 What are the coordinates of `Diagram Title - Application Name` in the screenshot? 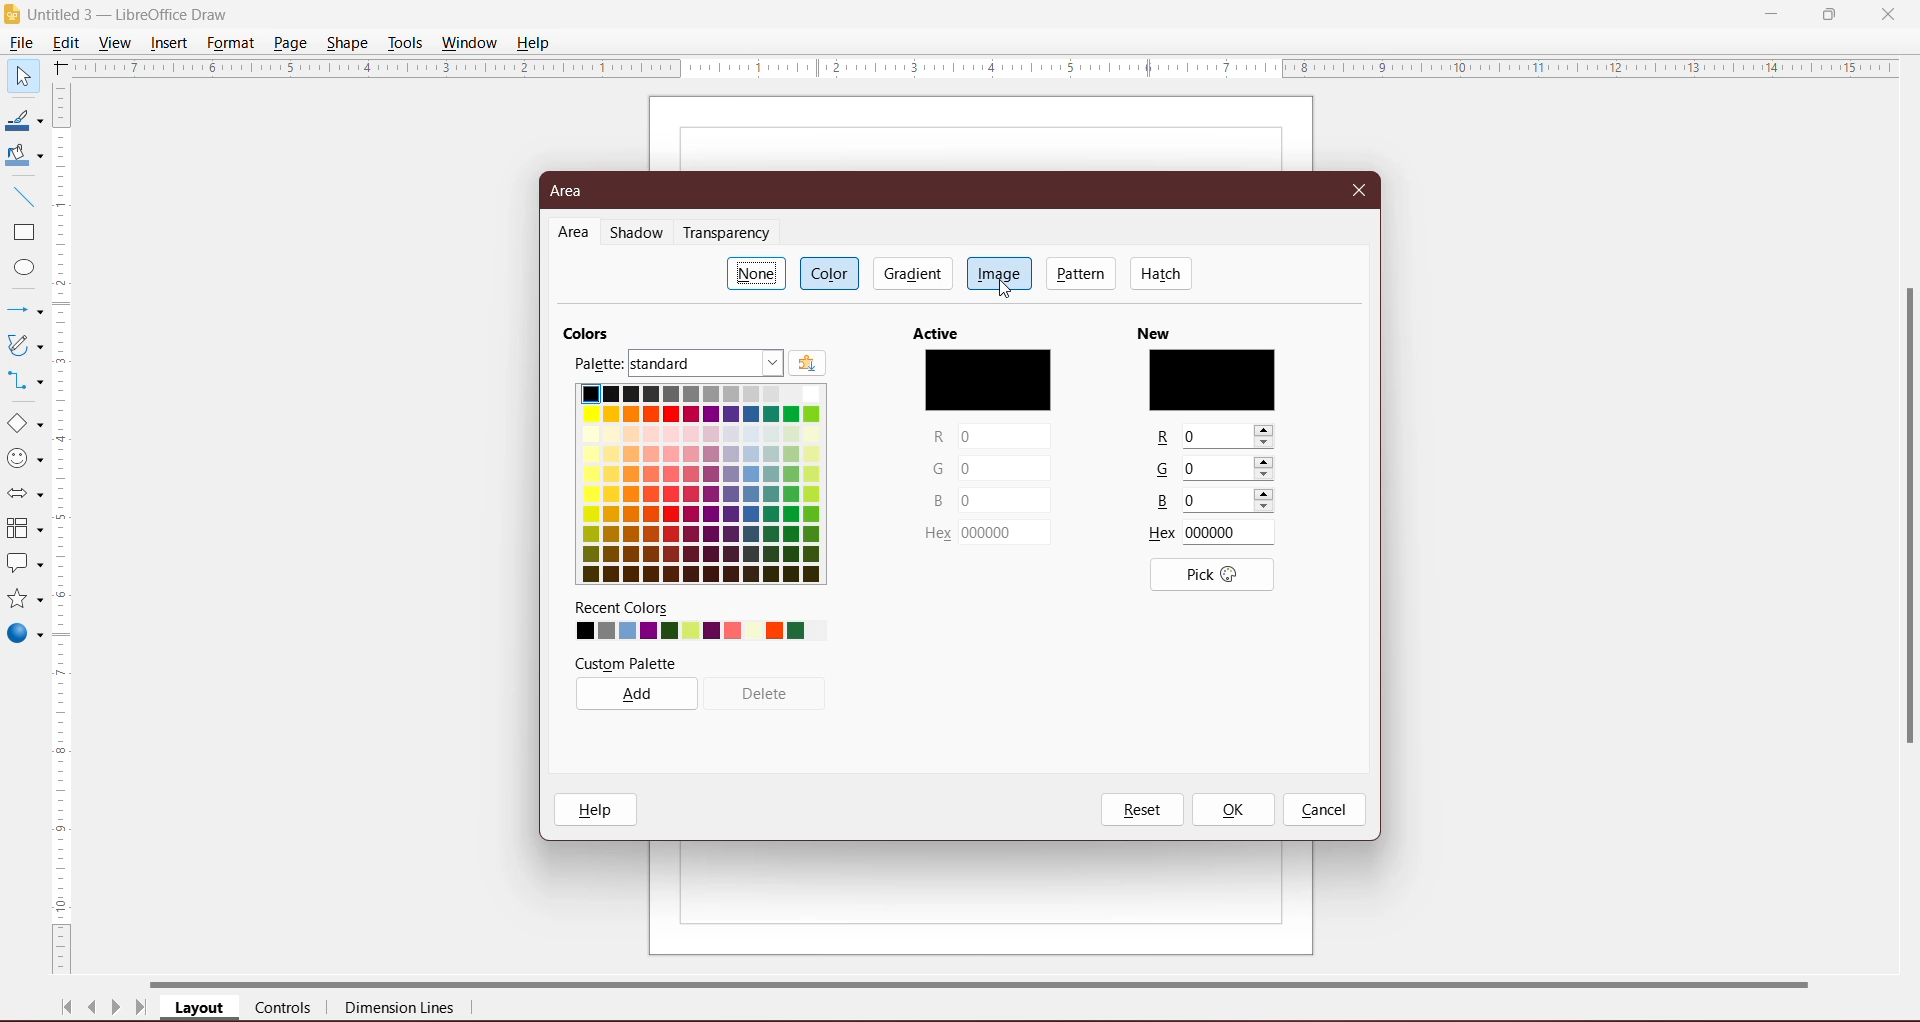 It's located at (135, 14).